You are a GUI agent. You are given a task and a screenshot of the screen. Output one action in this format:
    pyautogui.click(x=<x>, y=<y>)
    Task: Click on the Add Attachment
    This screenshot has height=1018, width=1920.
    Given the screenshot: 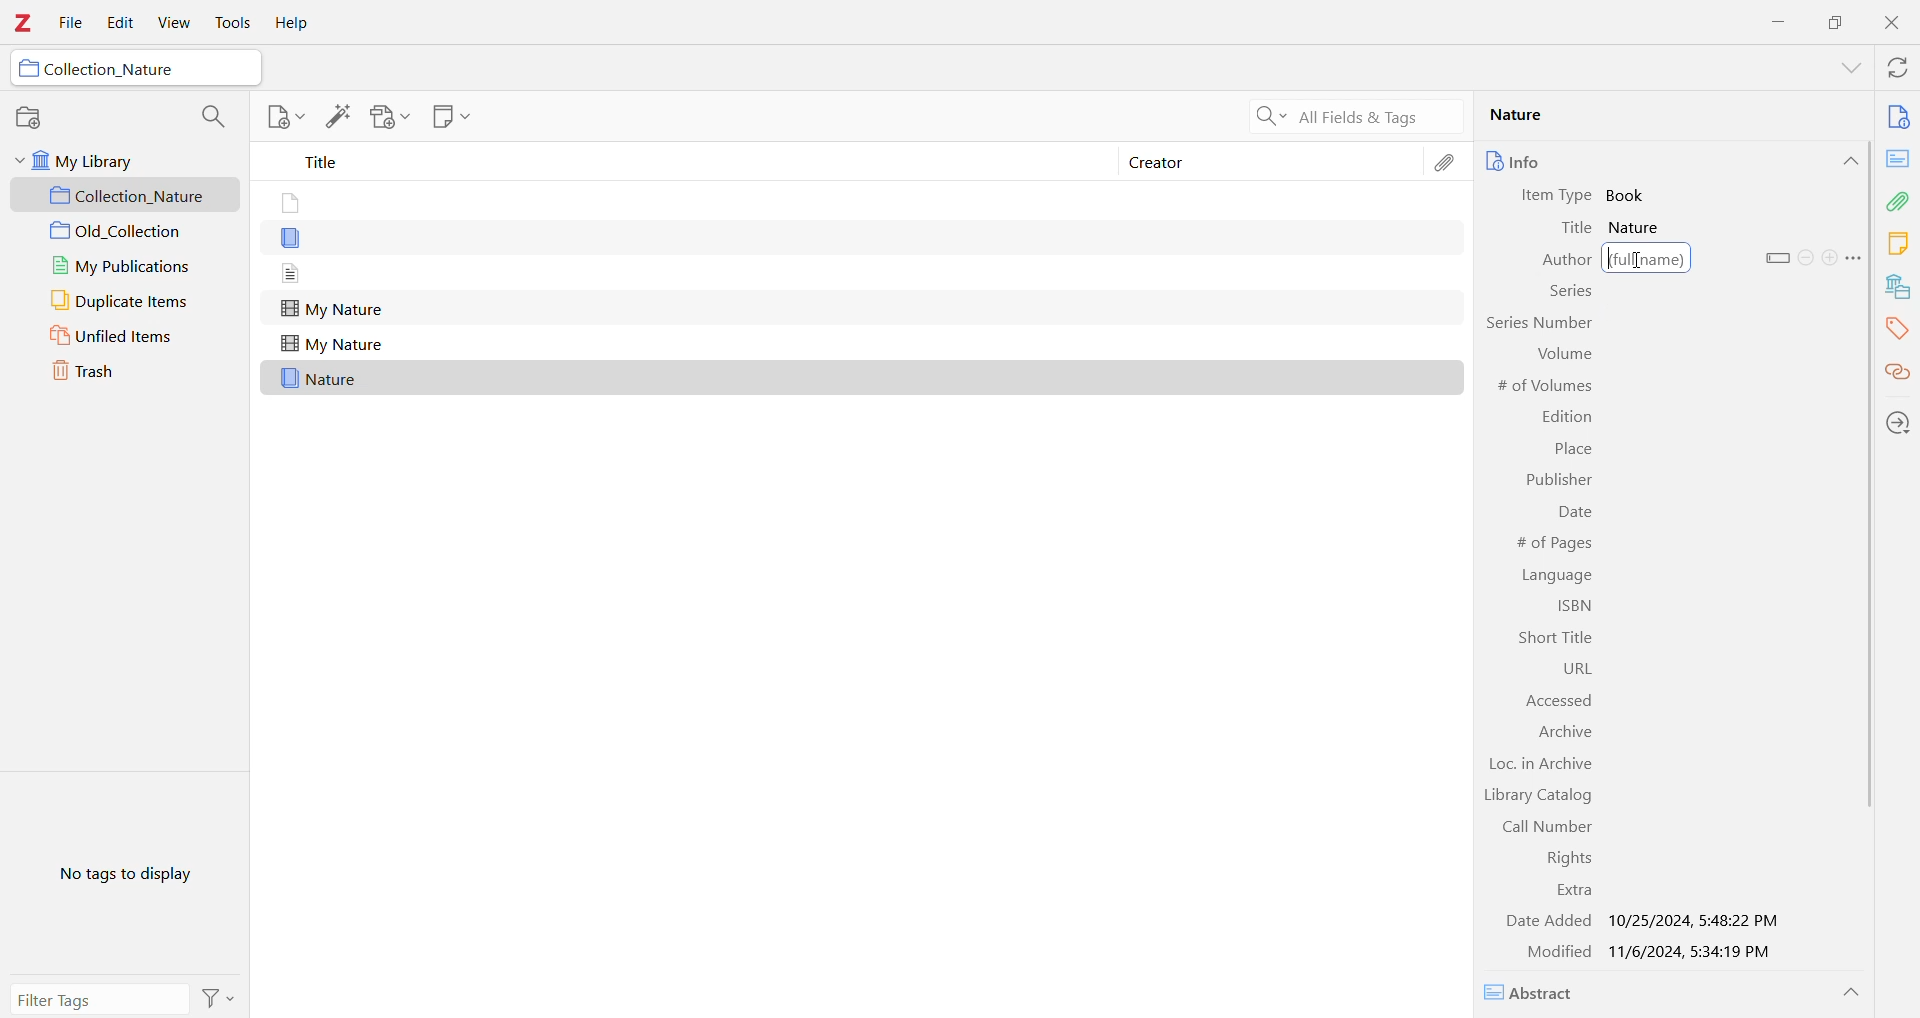 What is the action you would take?
    pyautogui.click(x=390, y=117)
    